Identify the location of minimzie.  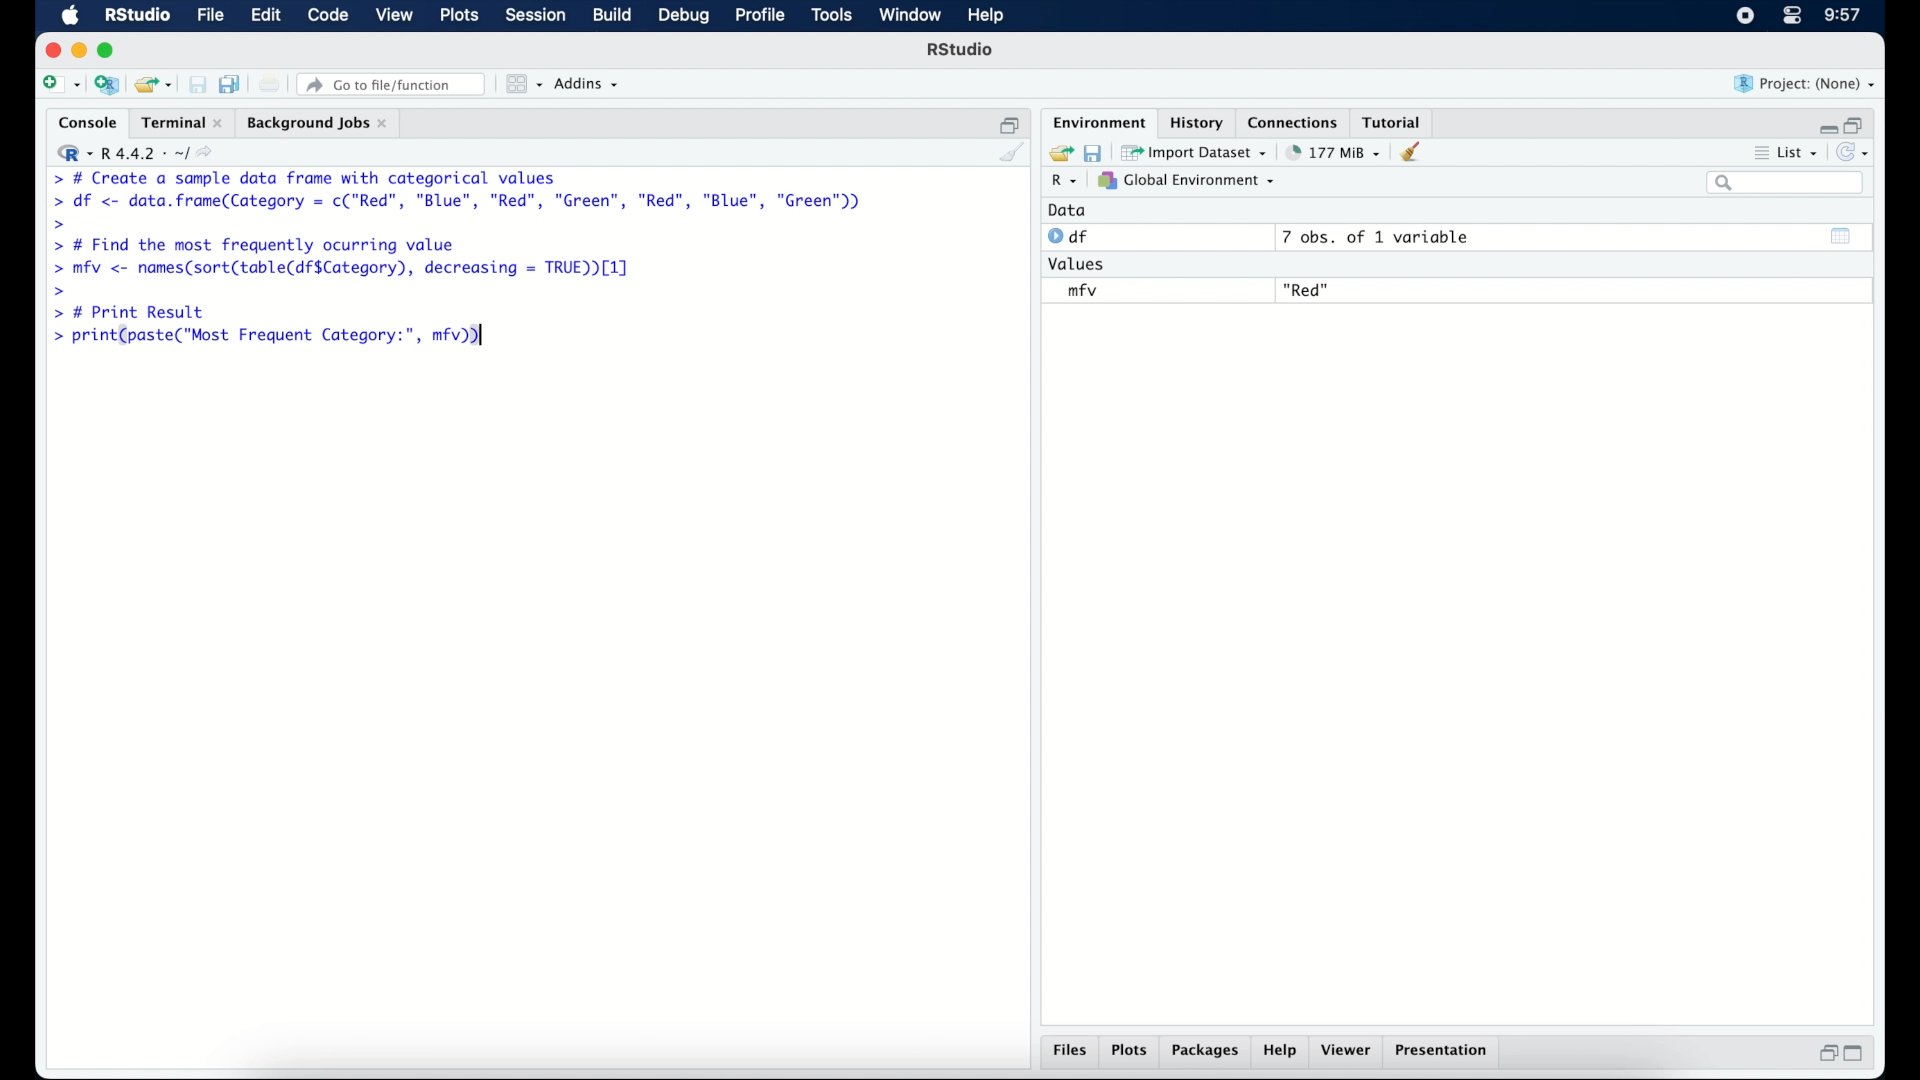
(78, 50).